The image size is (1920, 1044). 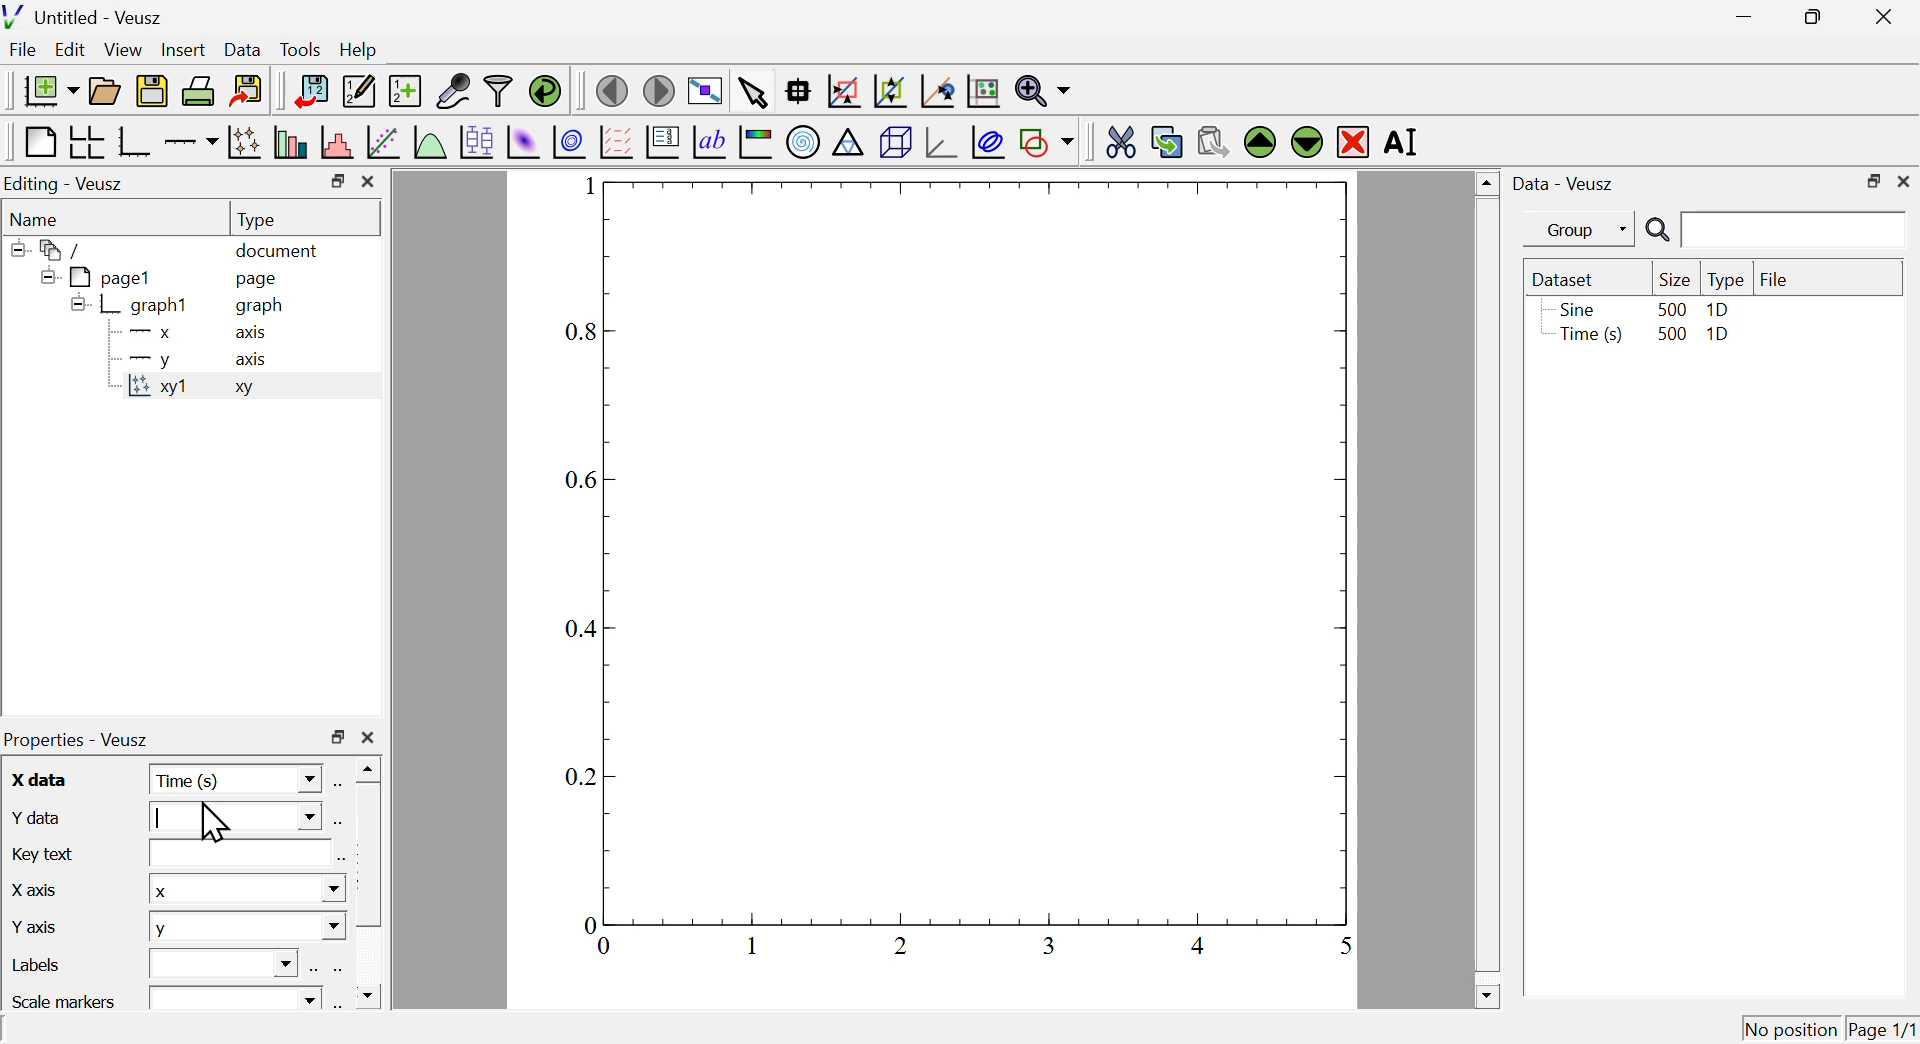 What do you see at coordinates (1201, 945) in the screenshot?
I see `0.8` at bounding box center [1201, 945].